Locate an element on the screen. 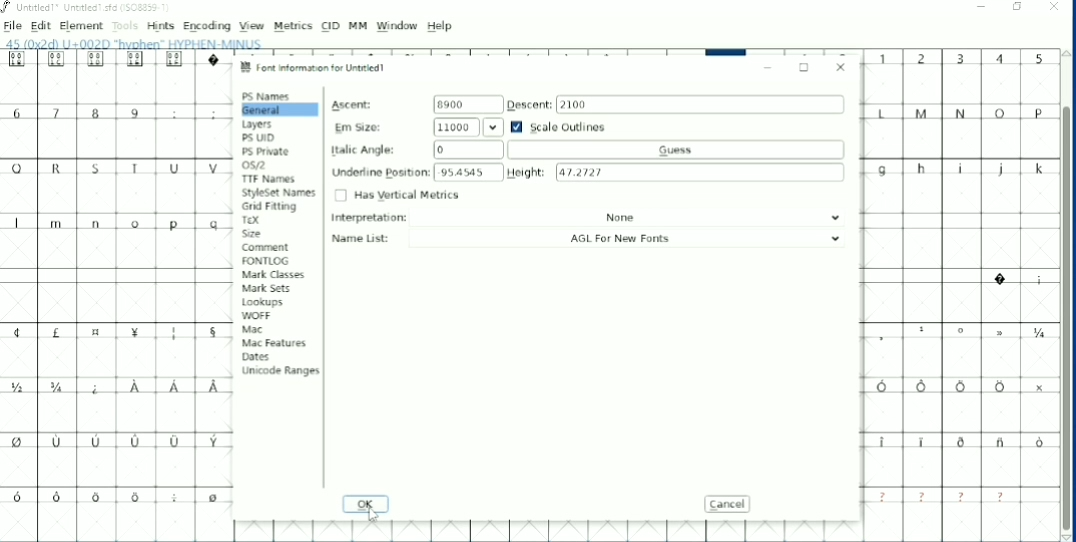  Help is located at coordinates (441, 26).